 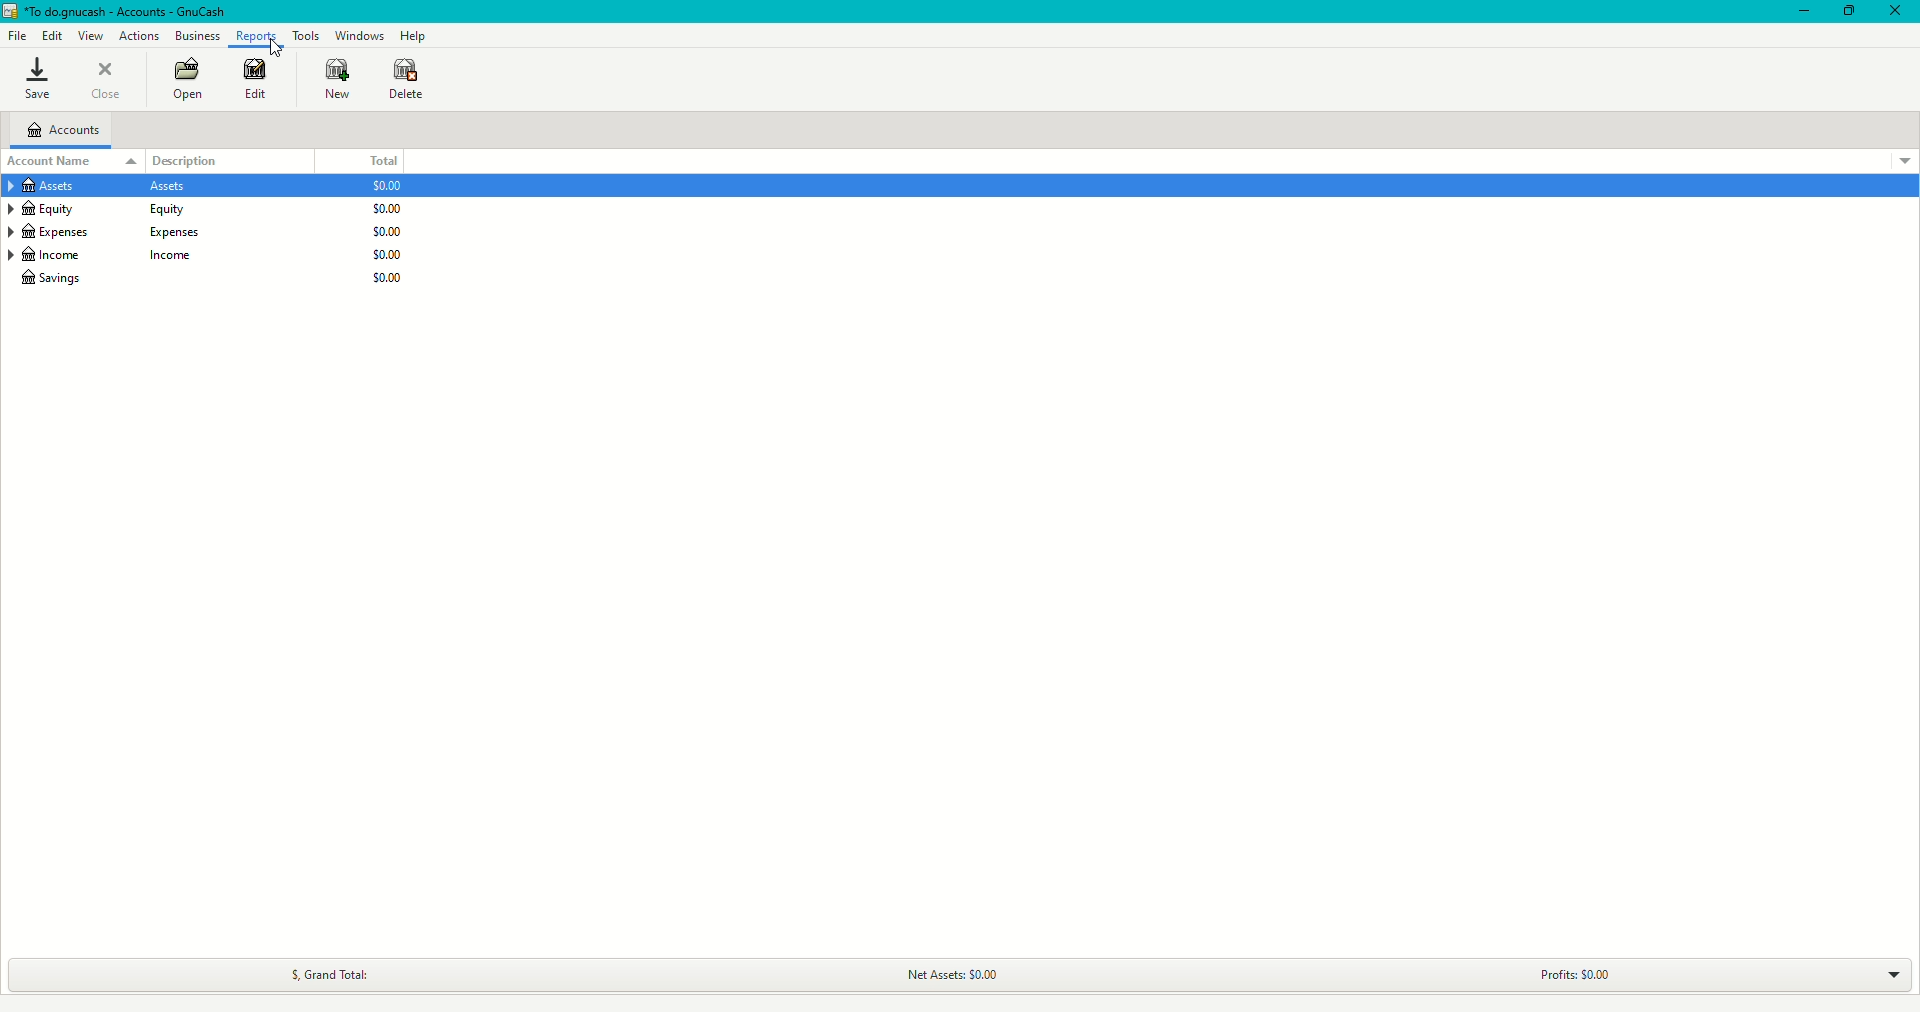 I want to click on View, so click(x=89, y=34).